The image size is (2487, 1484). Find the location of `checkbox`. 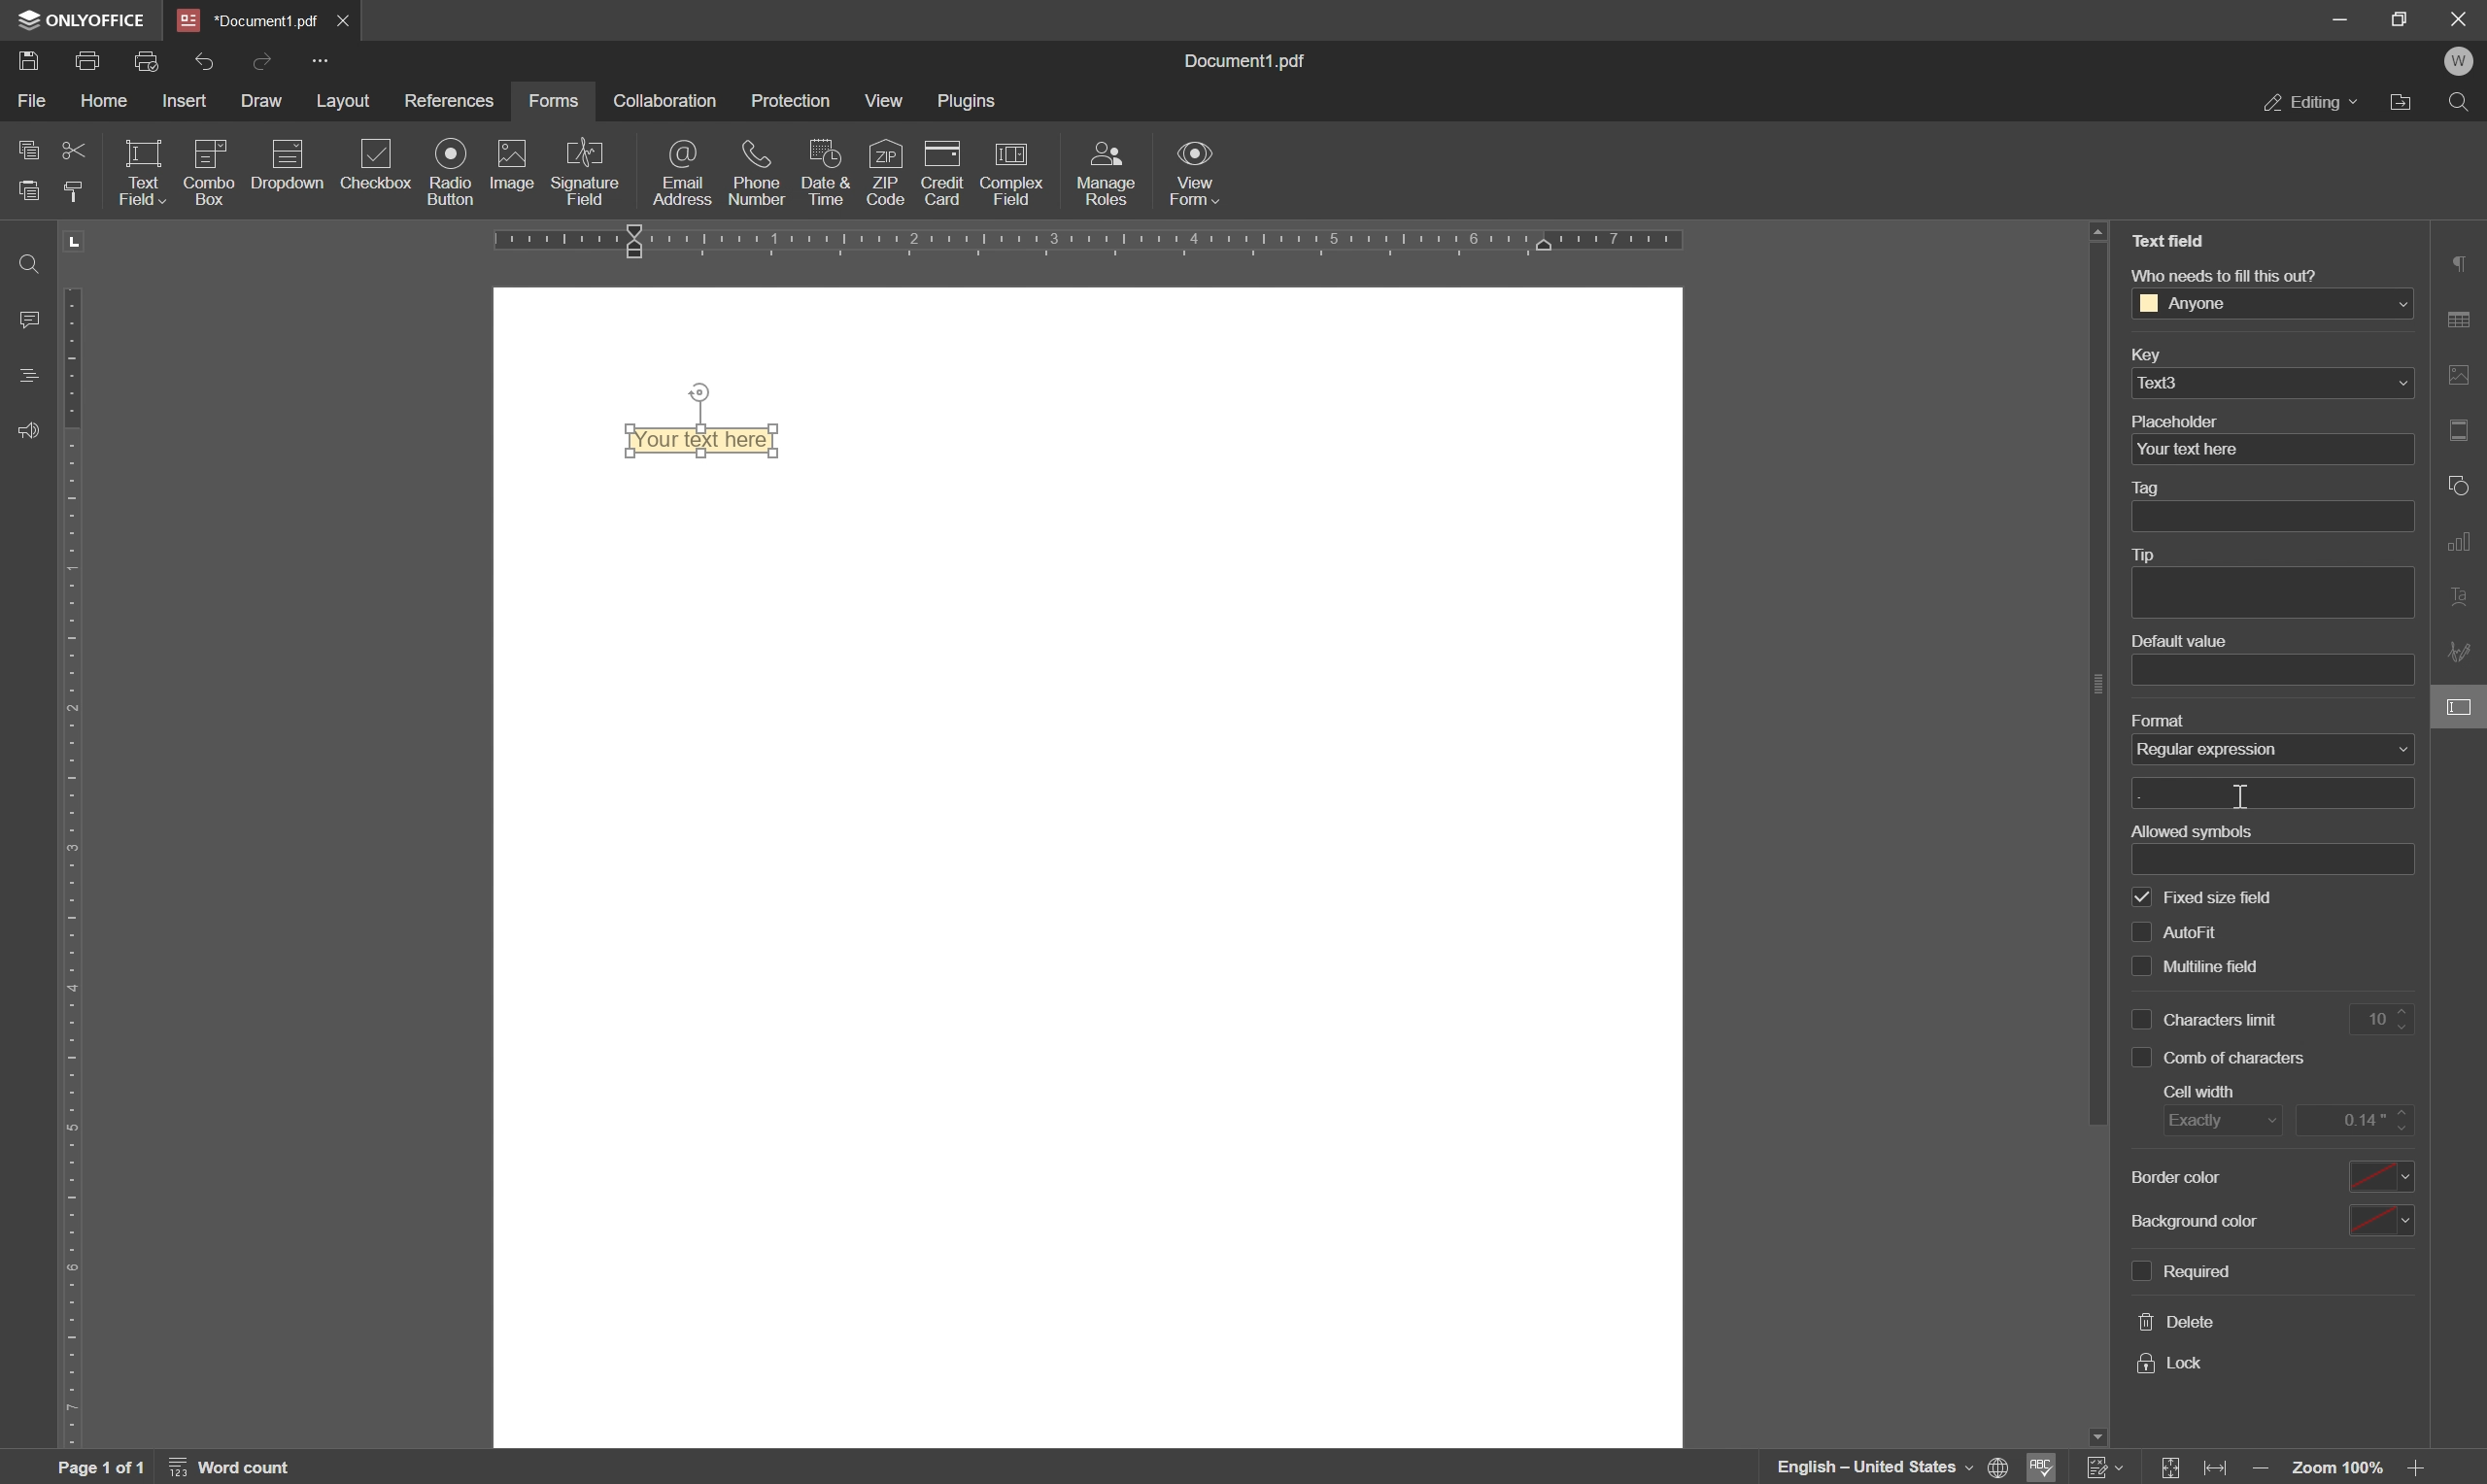

checkbox is located at coordinates (2139, 1269).